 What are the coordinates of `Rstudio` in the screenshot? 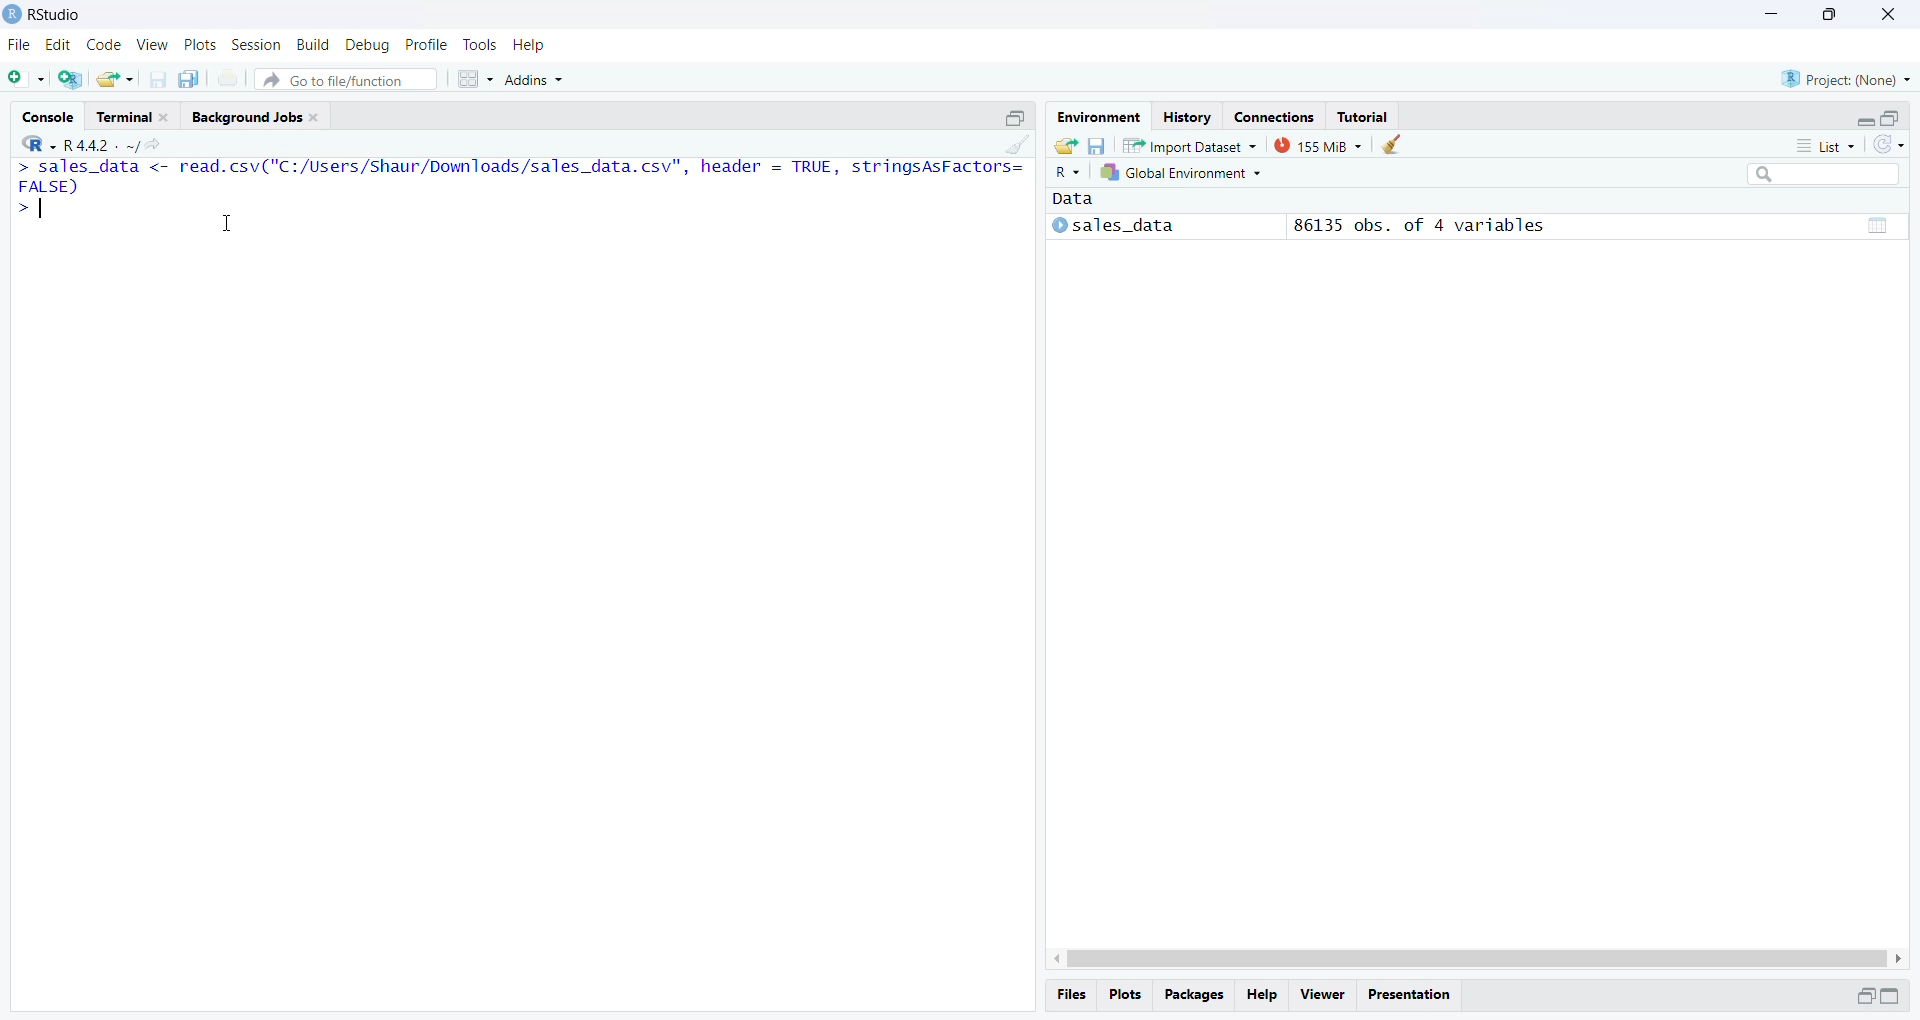 It's located at (38, 12).